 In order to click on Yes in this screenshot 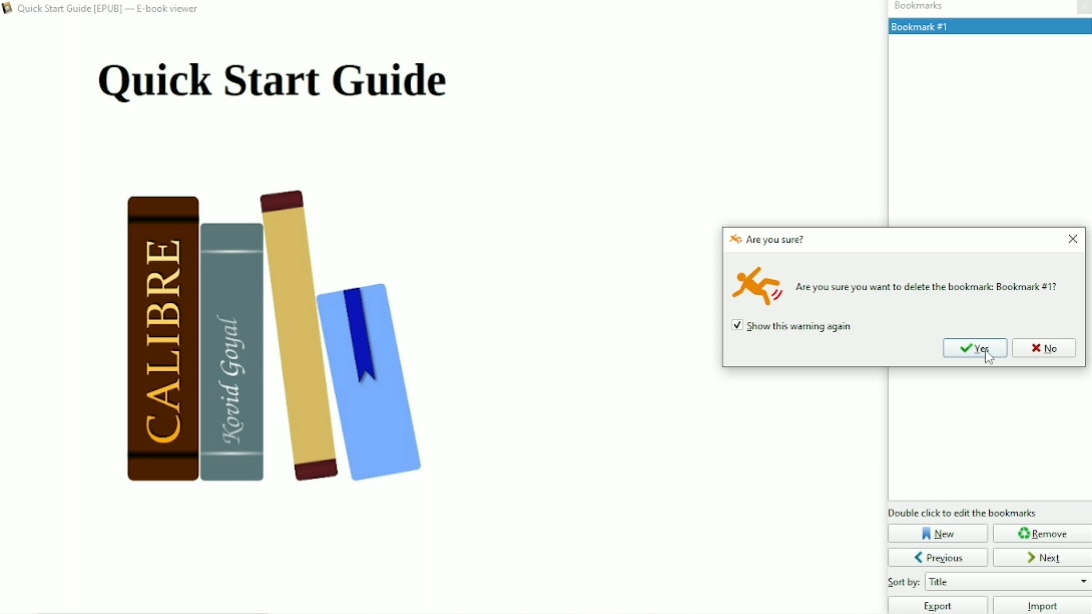, I will do `click(975, 347)`.